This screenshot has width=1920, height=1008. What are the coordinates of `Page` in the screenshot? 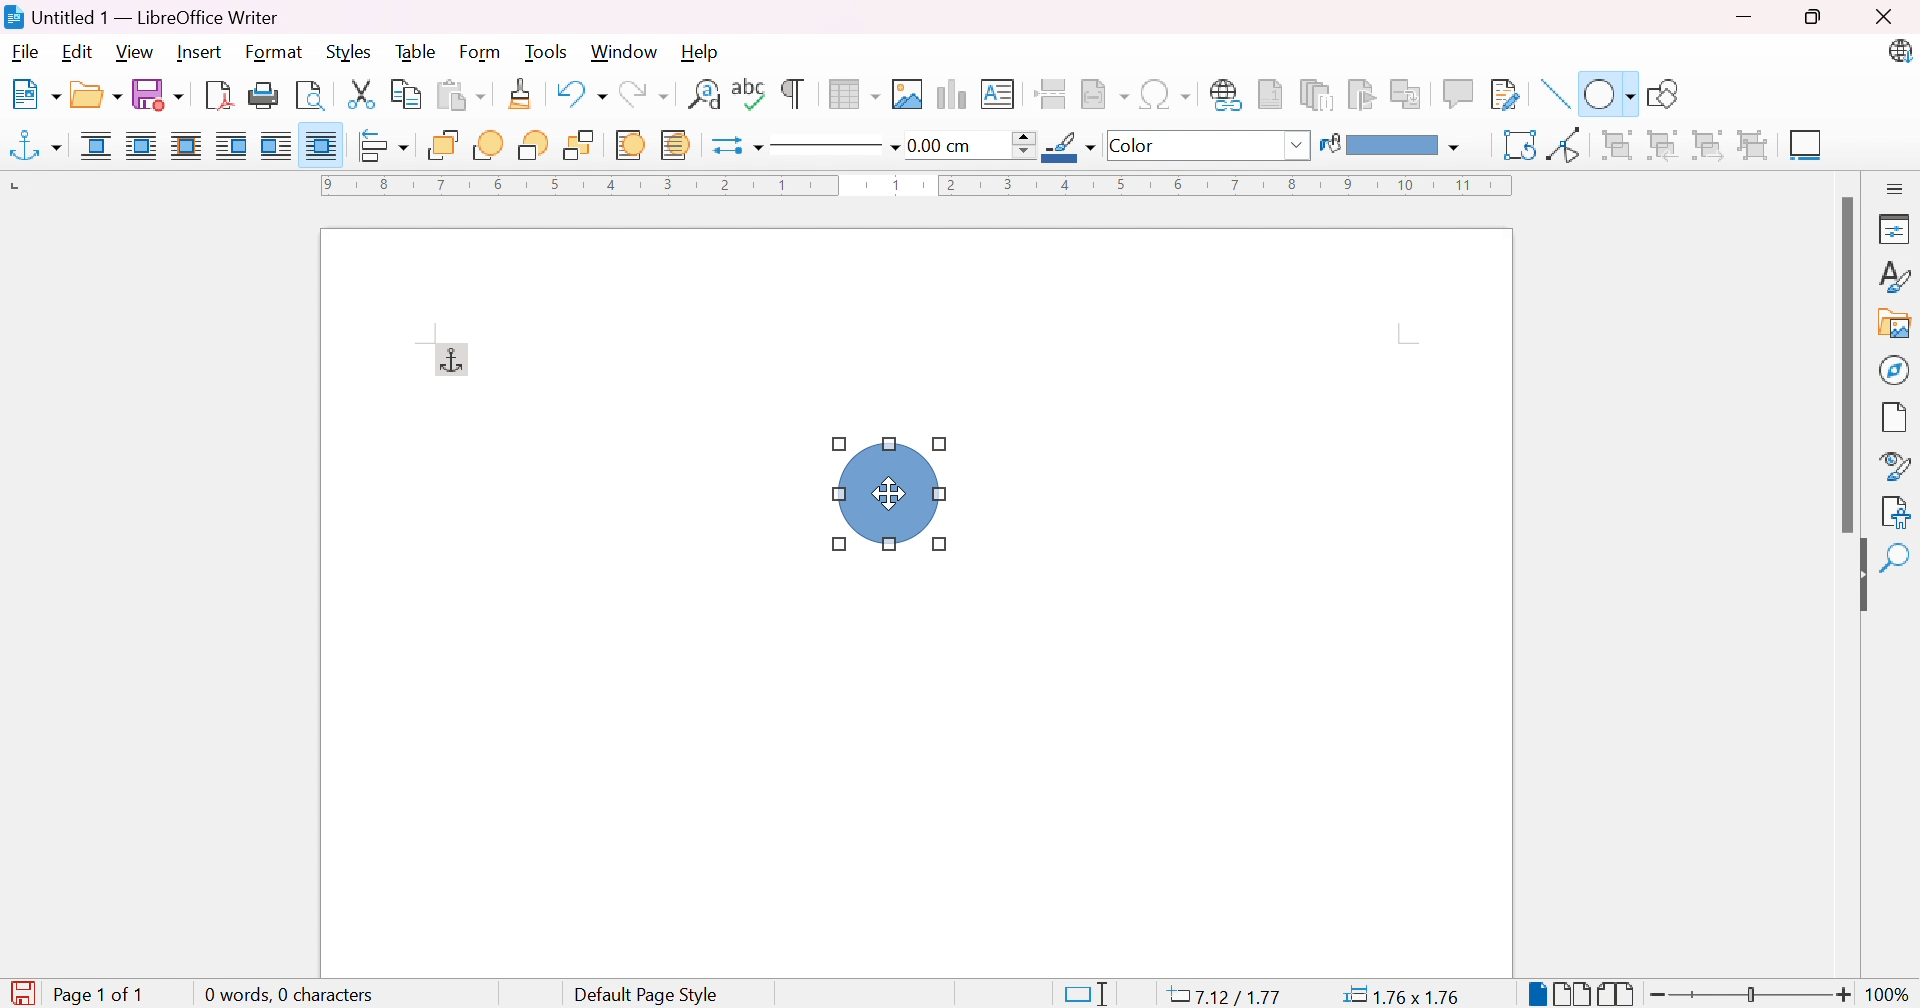 It's located at (1895, 420).